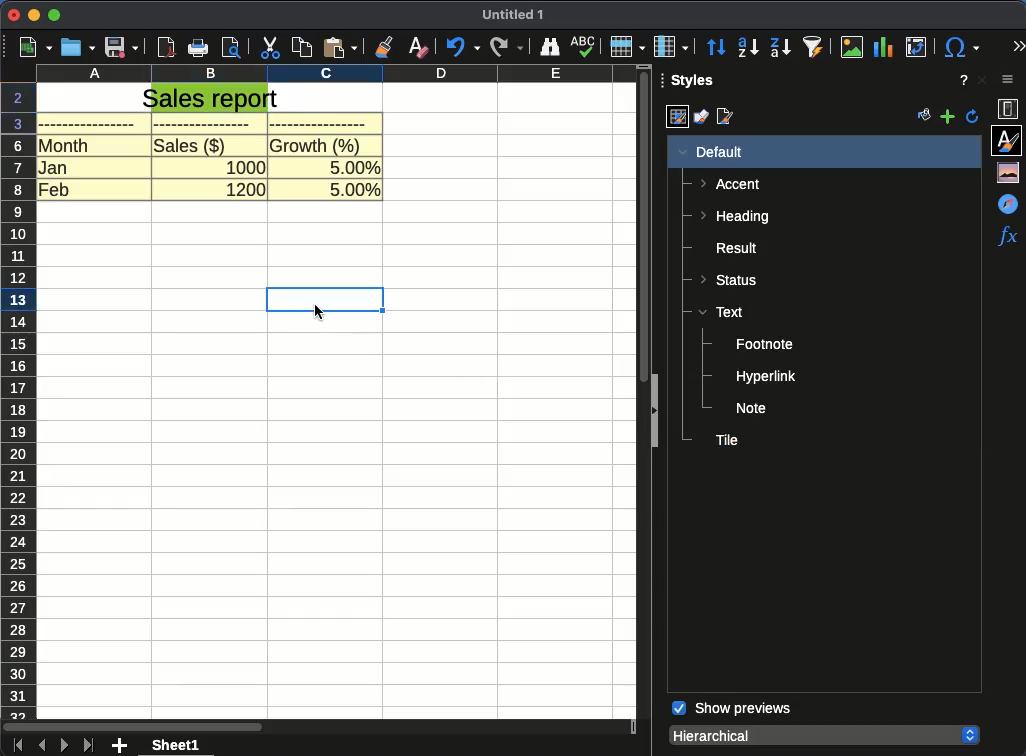 This screenshot has width=1026, height=756. Describe the element at coordinates (651, 413) in the screenshot. I see `expand` at that location.